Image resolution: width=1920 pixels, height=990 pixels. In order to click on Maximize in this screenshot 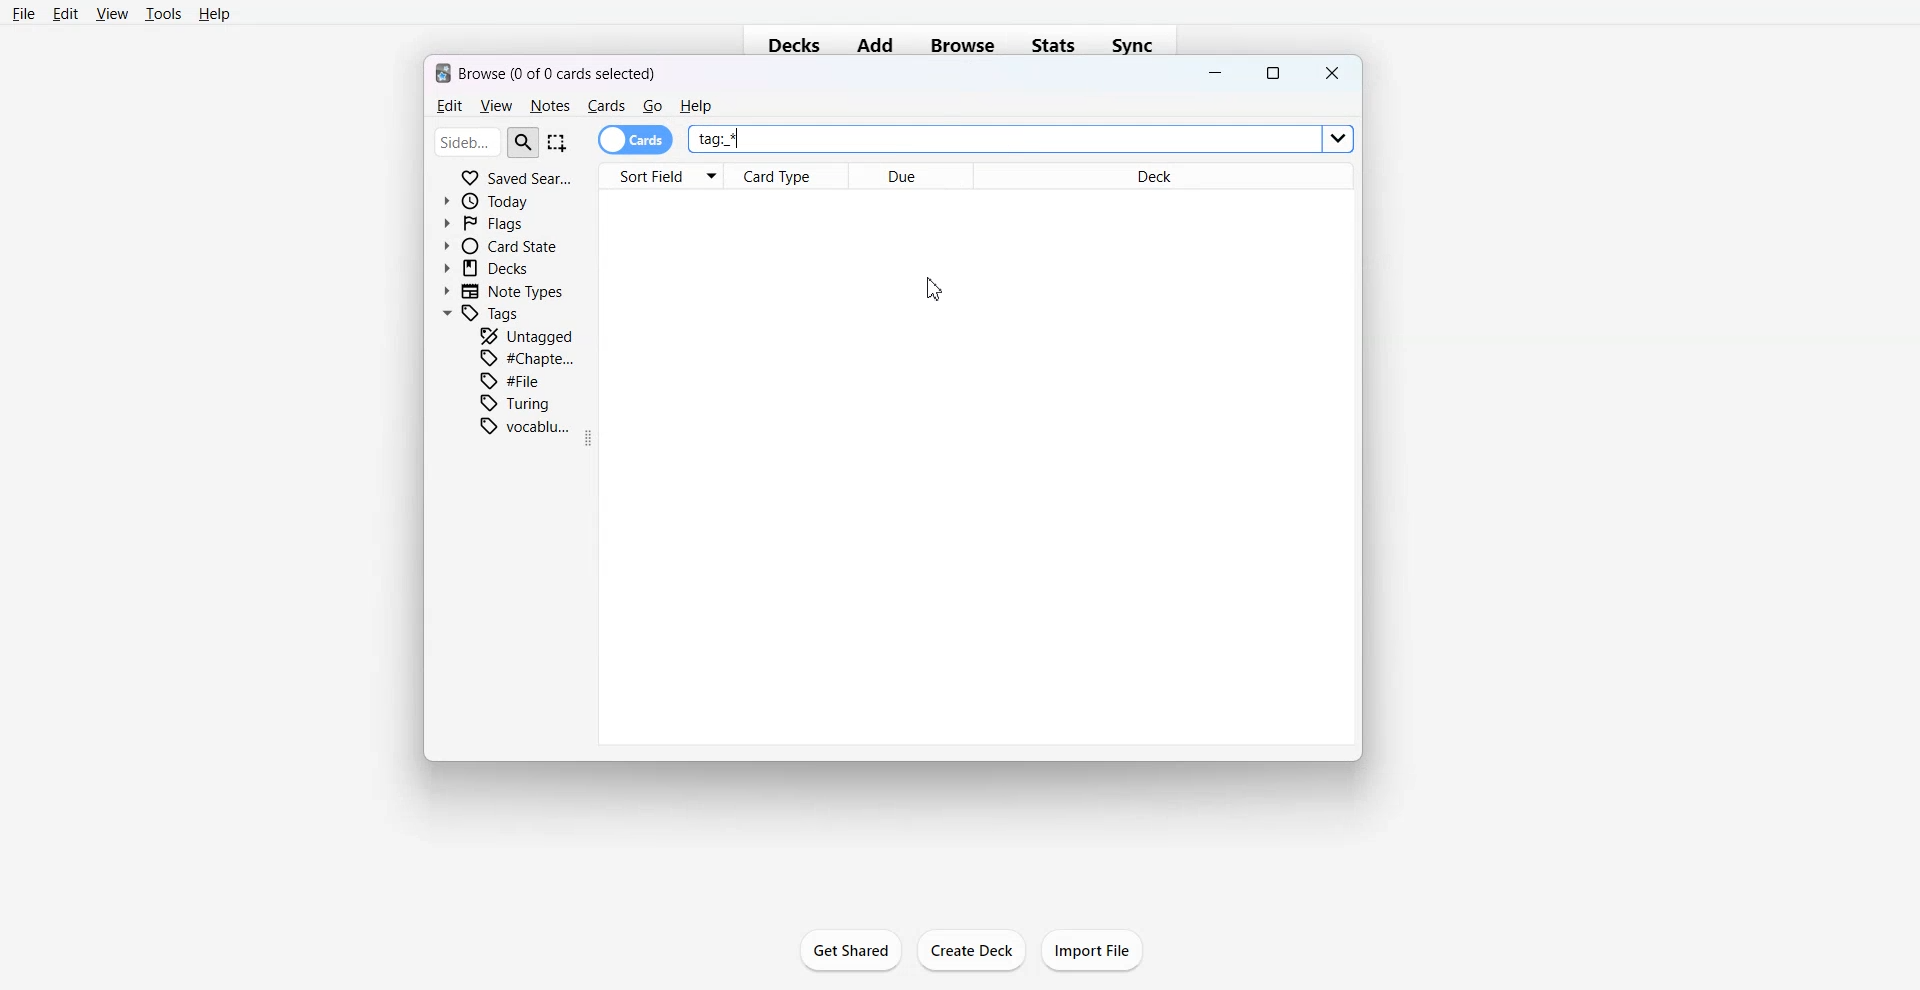, I will do `click(1273, 74)`.